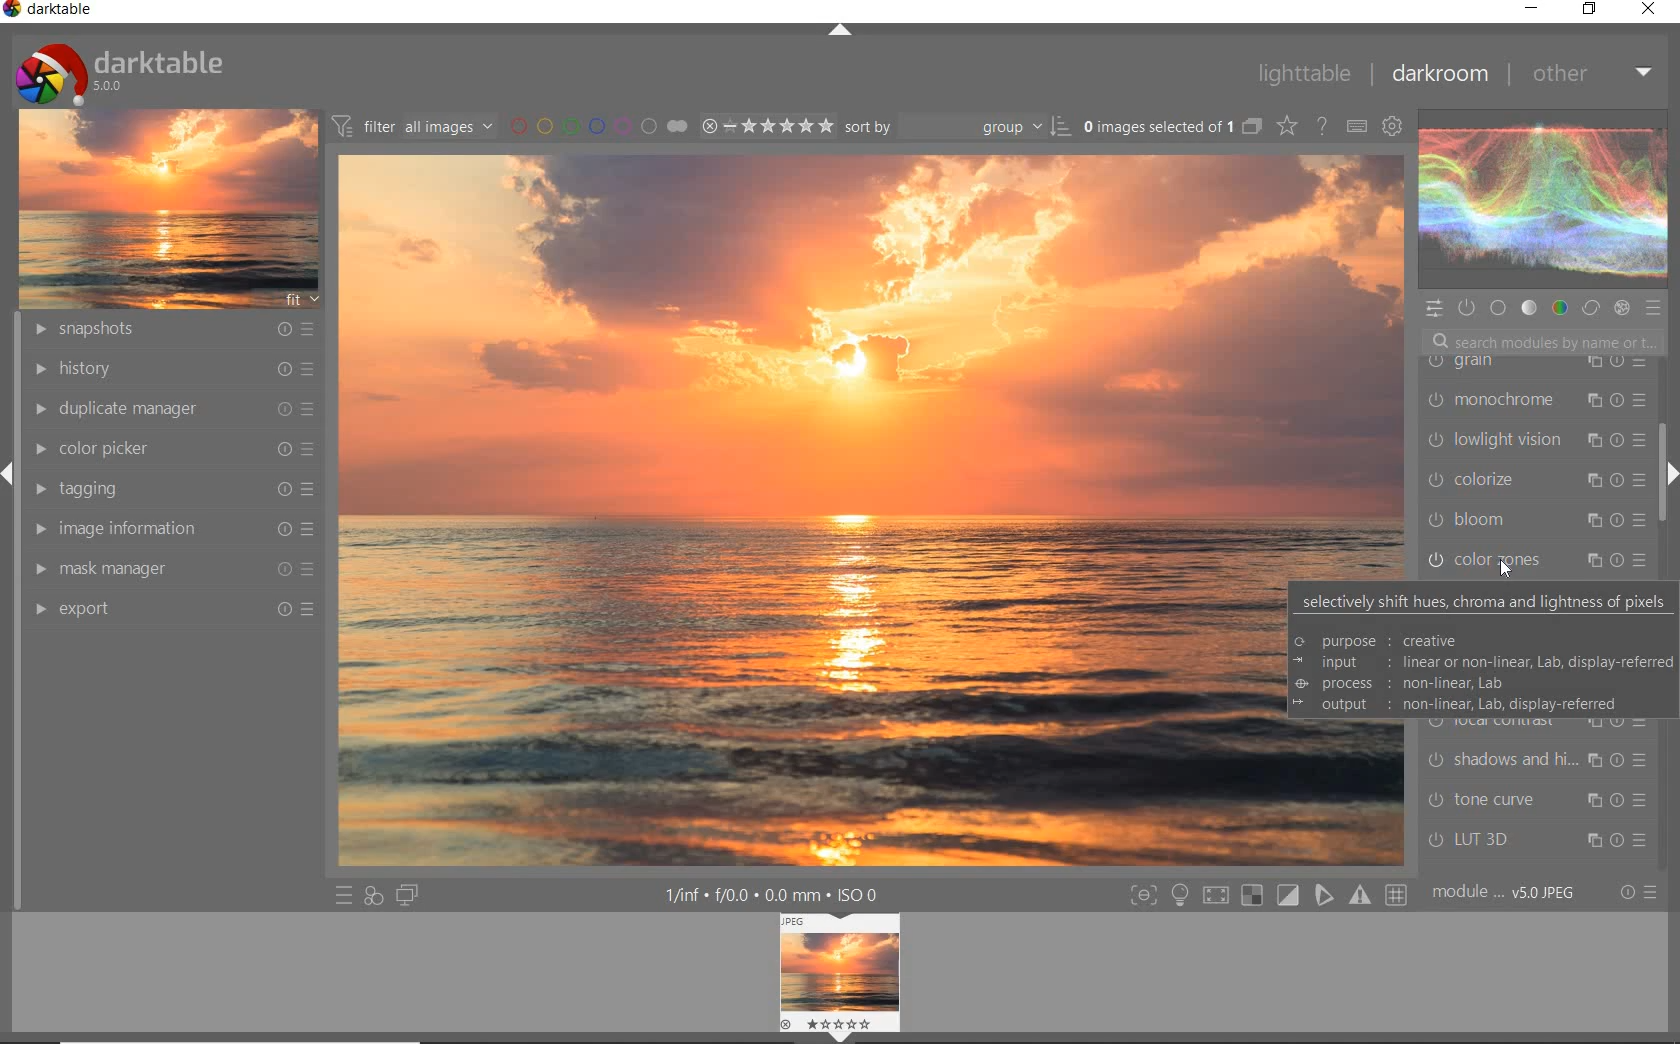 The image size is (1680, 1044). What do you see at coordinates (1268, 895) in the screenshot?
I see `TOGGLE MODE` at bounding box center [1268, 895].